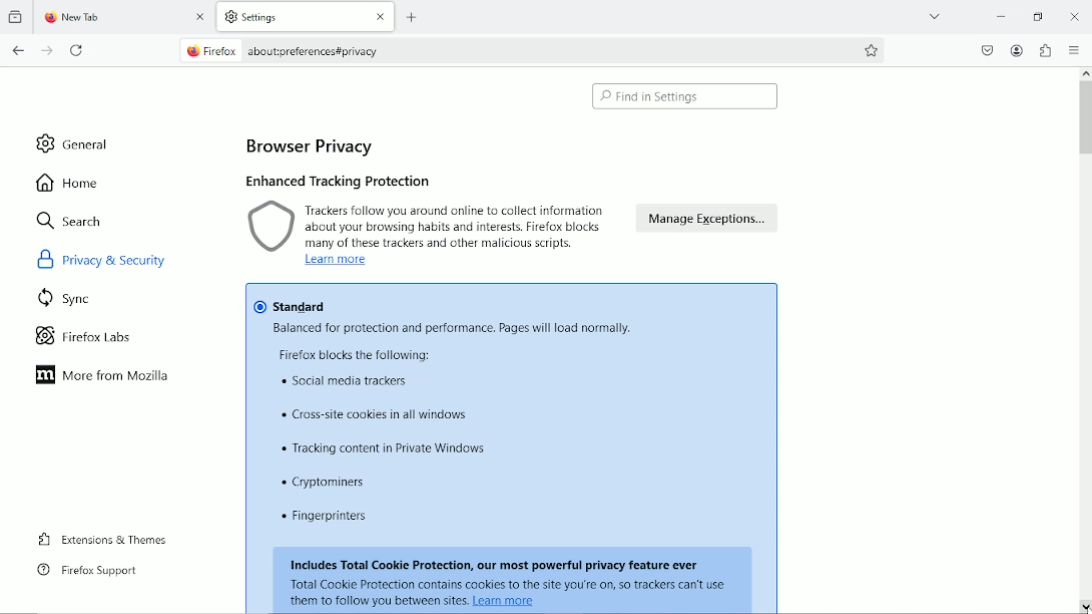  I want to click on « Fingerprinters, so click(329, 517).